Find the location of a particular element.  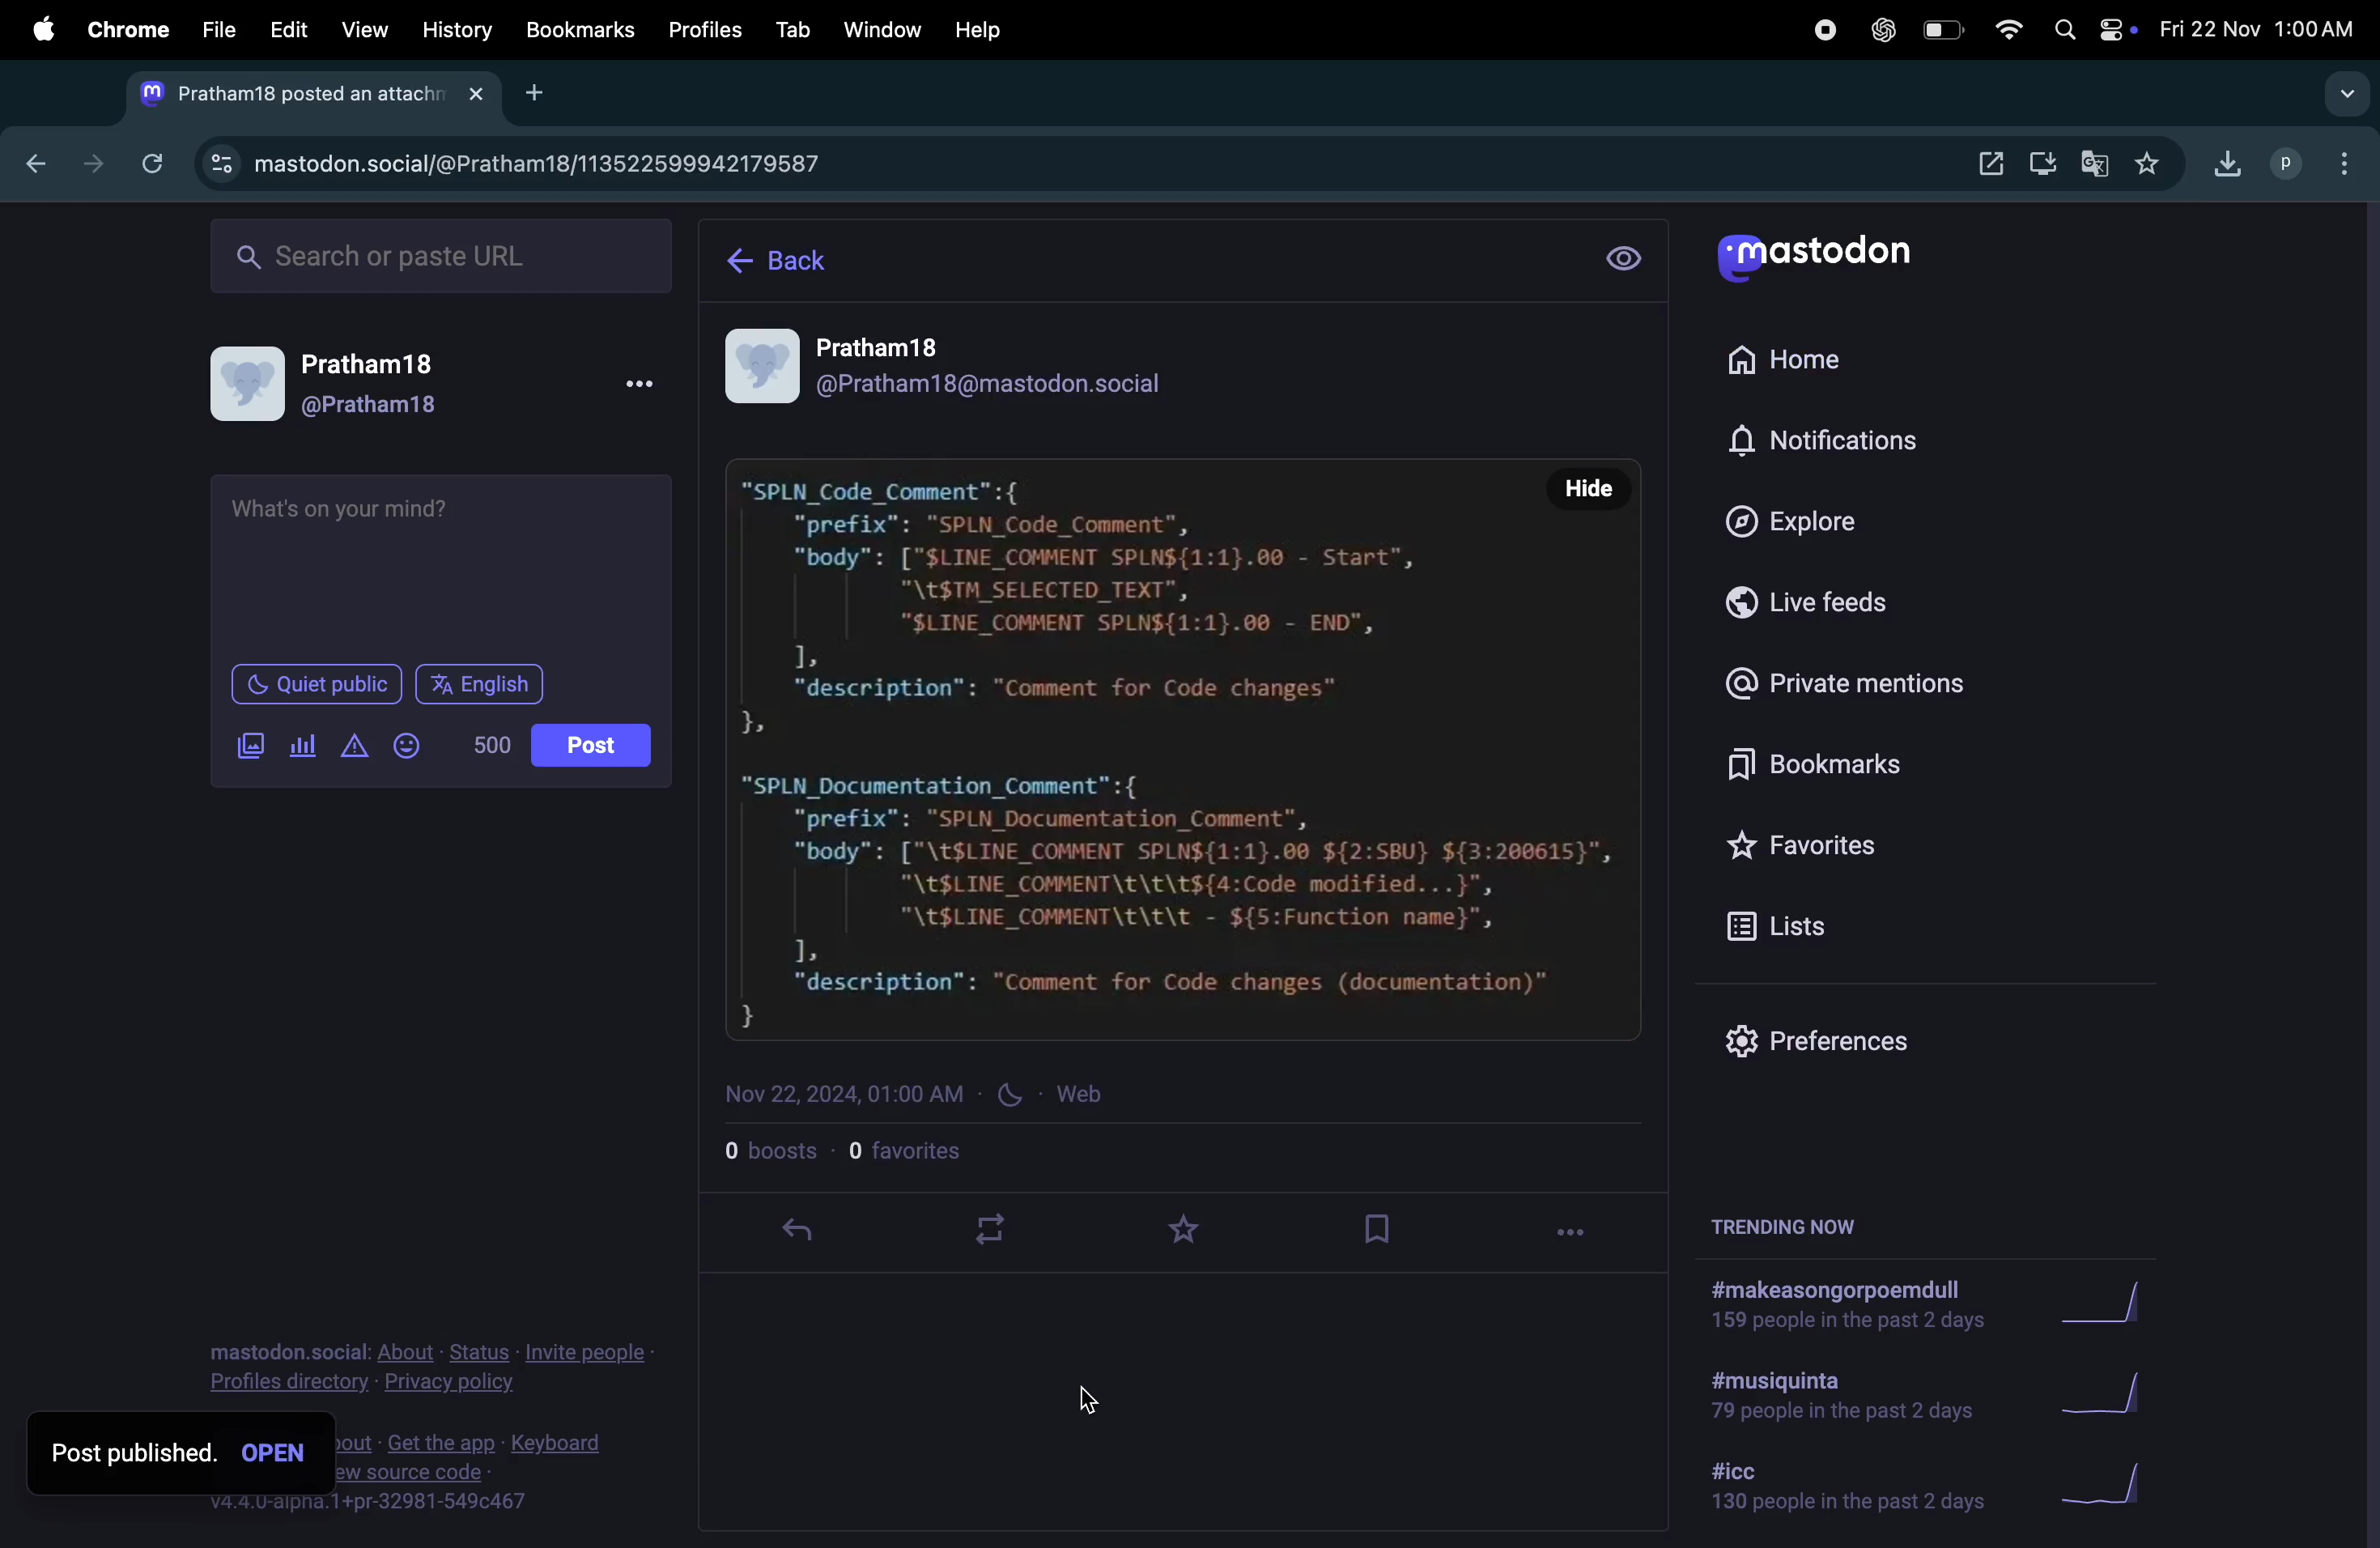

settings is located at coordinates (1625, 259).